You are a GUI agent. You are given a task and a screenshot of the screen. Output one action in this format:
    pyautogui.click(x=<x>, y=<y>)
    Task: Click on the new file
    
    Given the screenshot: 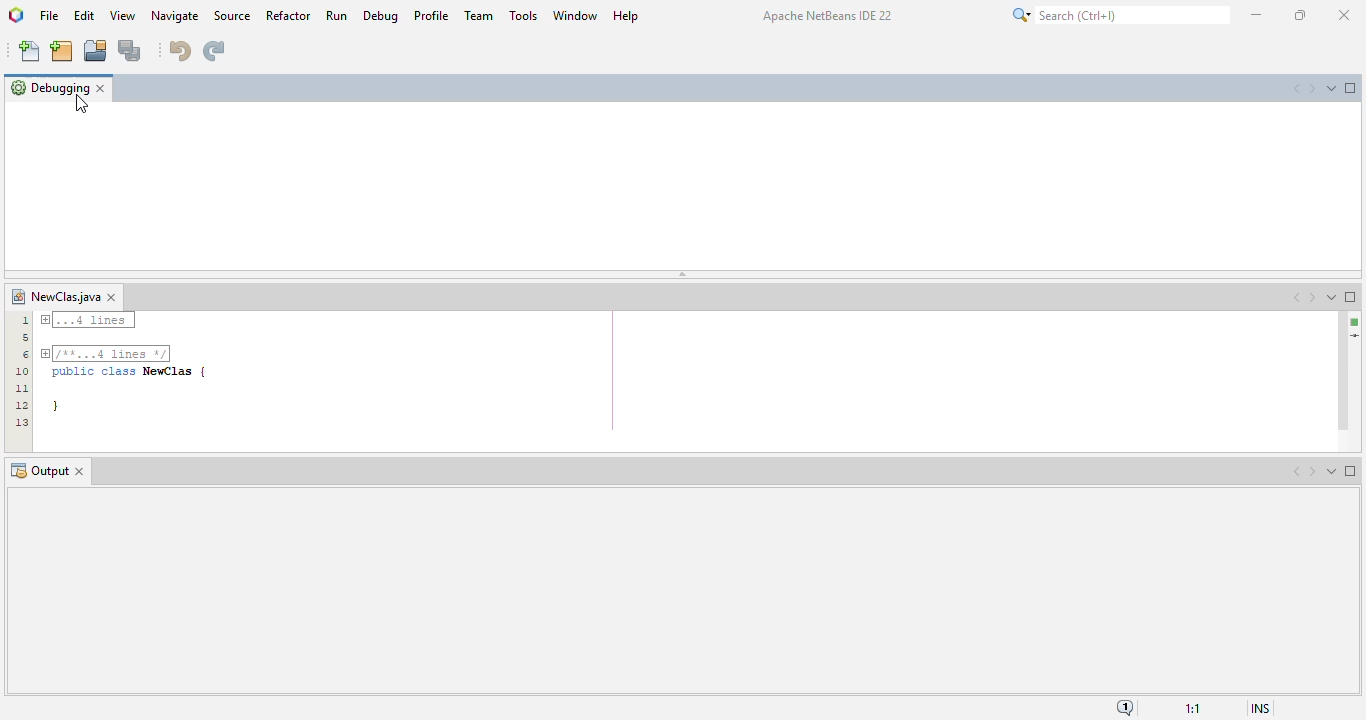 What is the action you would take?
    pyautogui.click(x=30, y=52)
    